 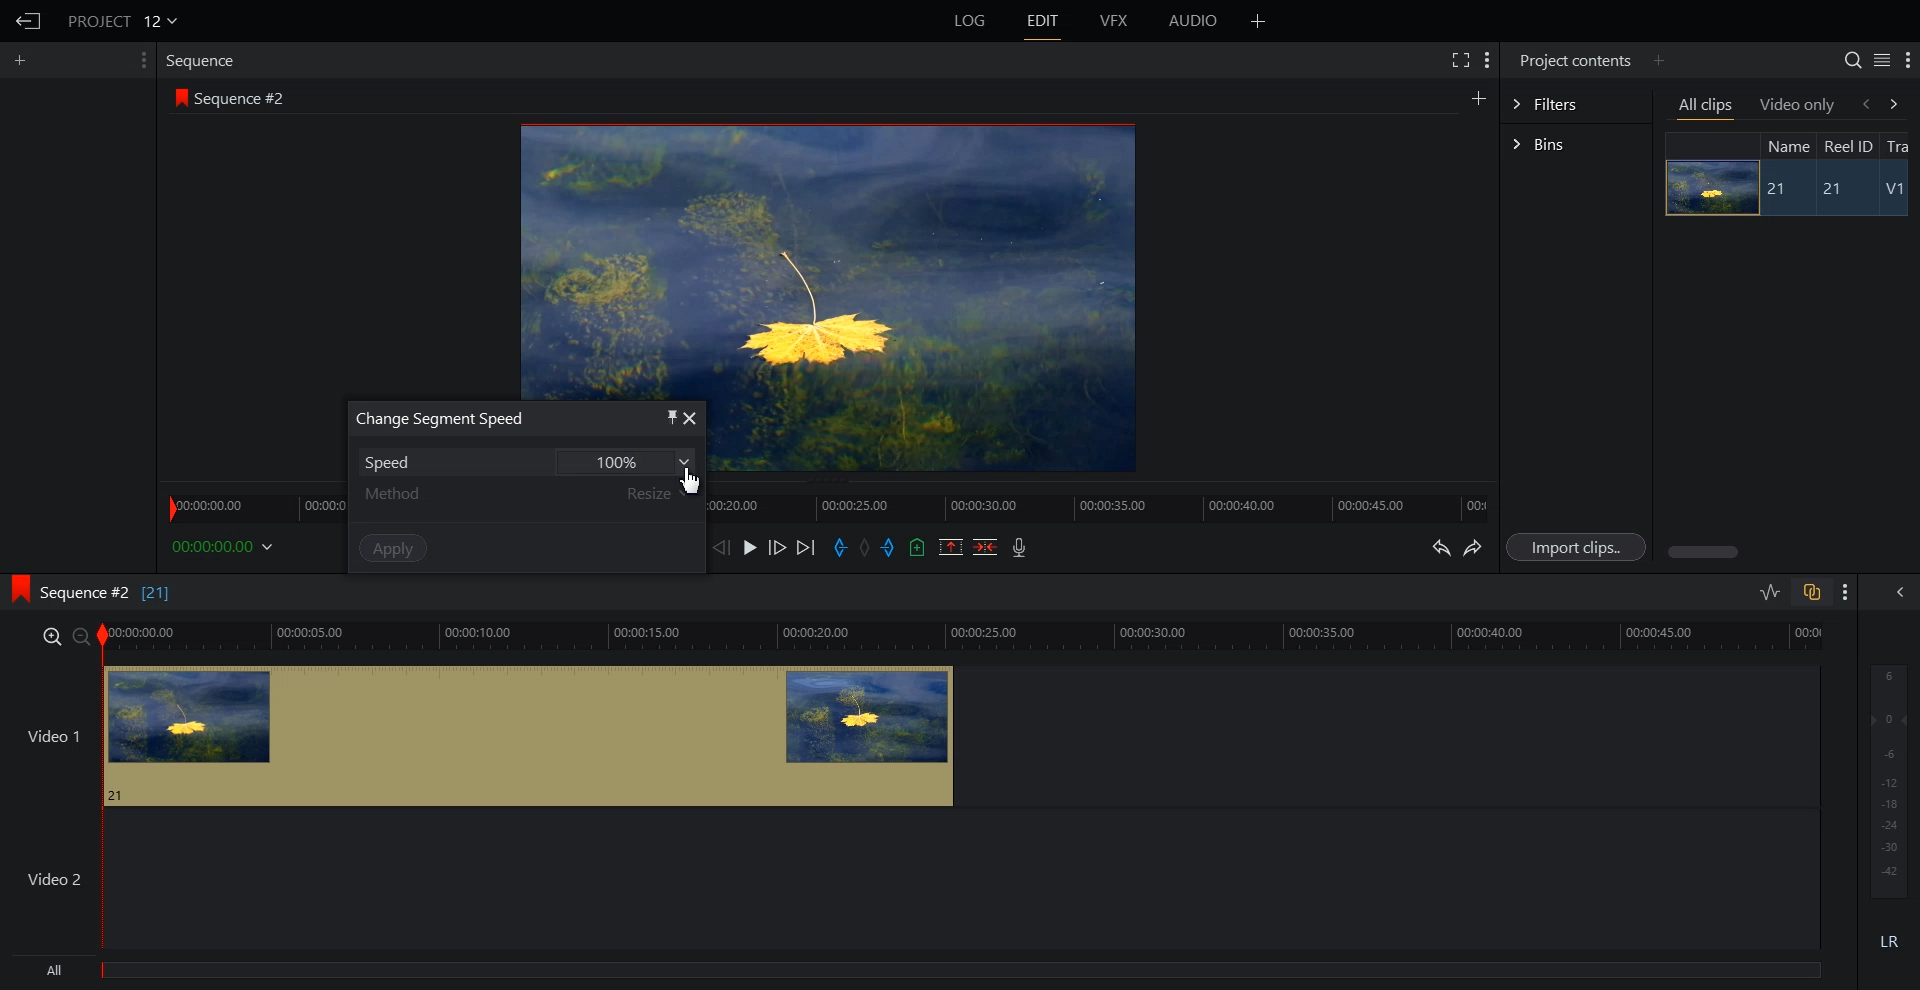 What do you see at coordinates (1195, 21) in the screenshot?
I see `AUDIO` at bounding box center [1195, 21].